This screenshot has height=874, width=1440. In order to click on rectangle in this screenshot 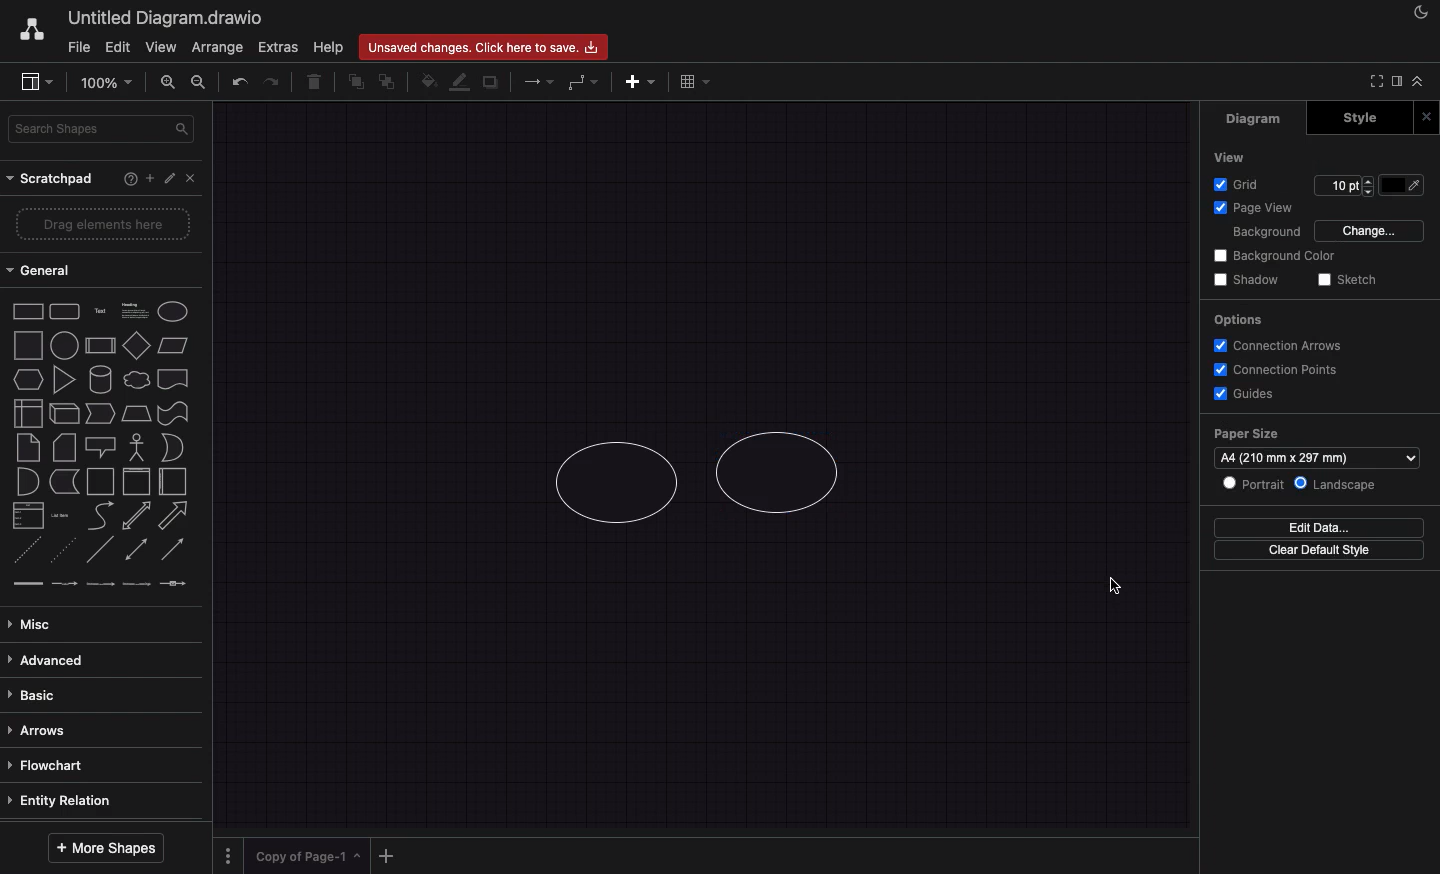, I will do `click(27, 309)`.